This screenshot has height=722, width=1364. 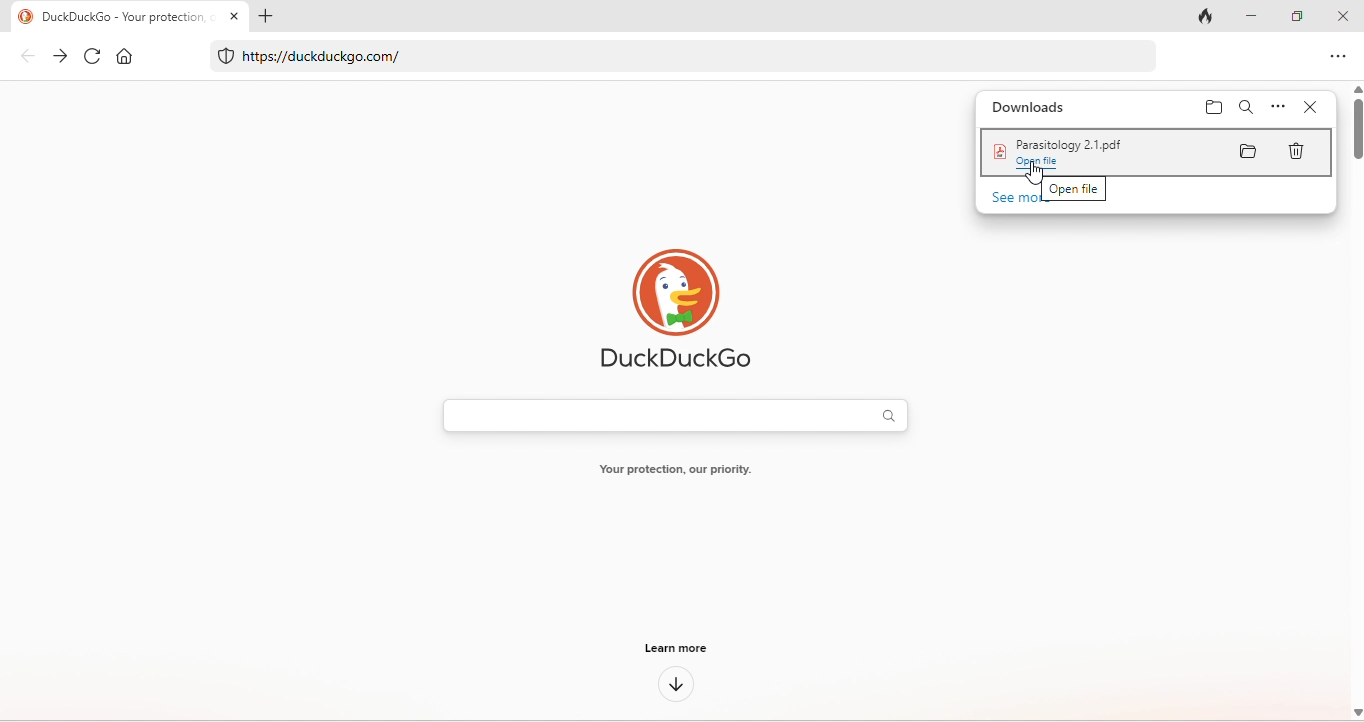 I want to click on delete, so click(x=1295, y=152).